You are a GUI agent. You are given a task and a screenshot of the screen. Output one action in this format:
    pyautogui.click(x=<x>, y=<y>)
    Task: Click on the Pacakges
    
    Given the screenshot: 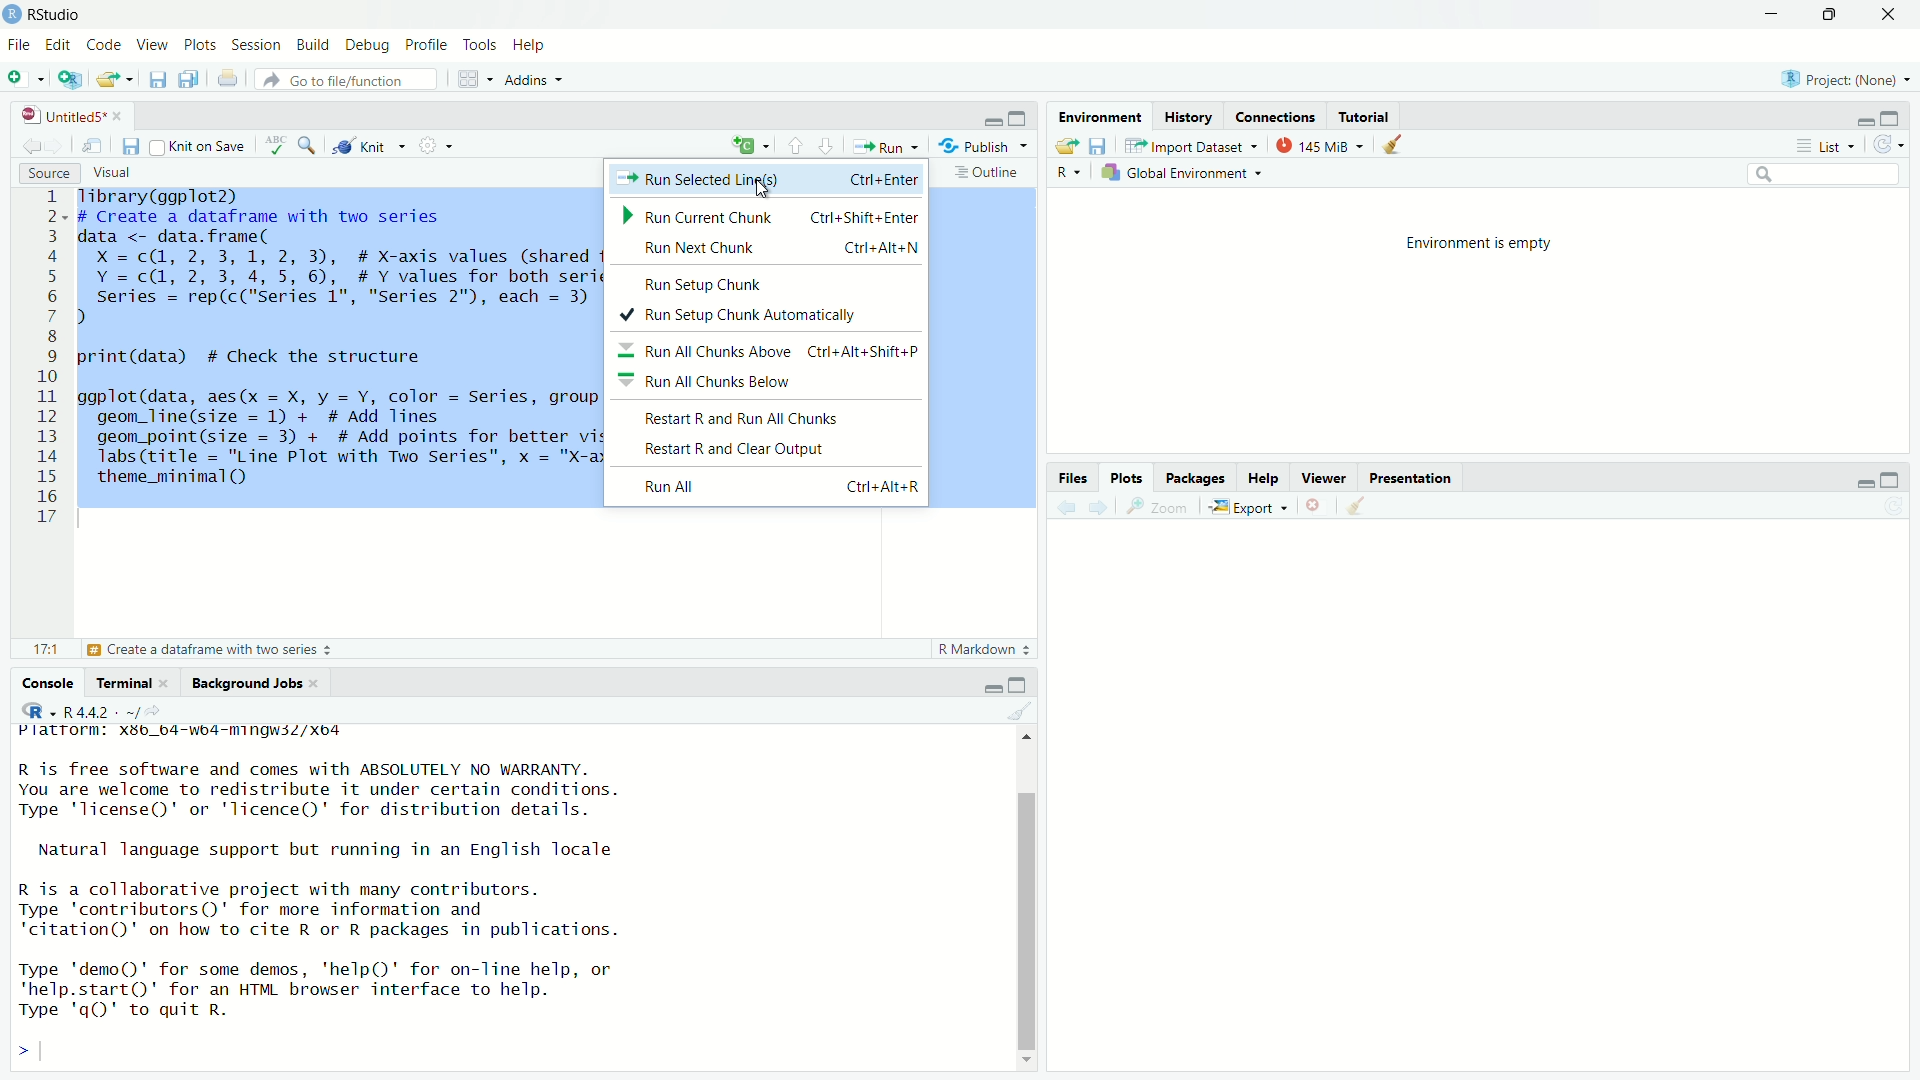 What is the action you would take?
    pyautogui.click(x=1193, y=477)
    